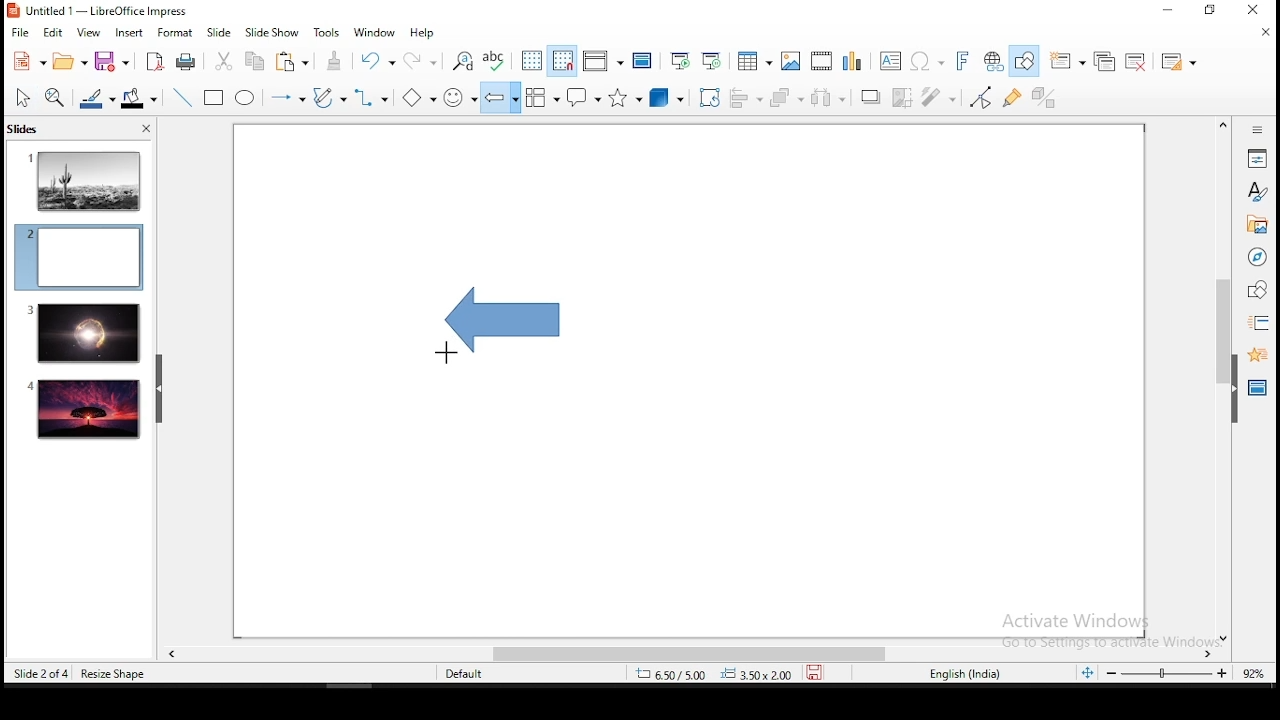 The width and height of the screenshot is (1280, 720). What do you see at coordinates (67, 62) in the screenshot?
I see `open` at bounding box center [67, 62].